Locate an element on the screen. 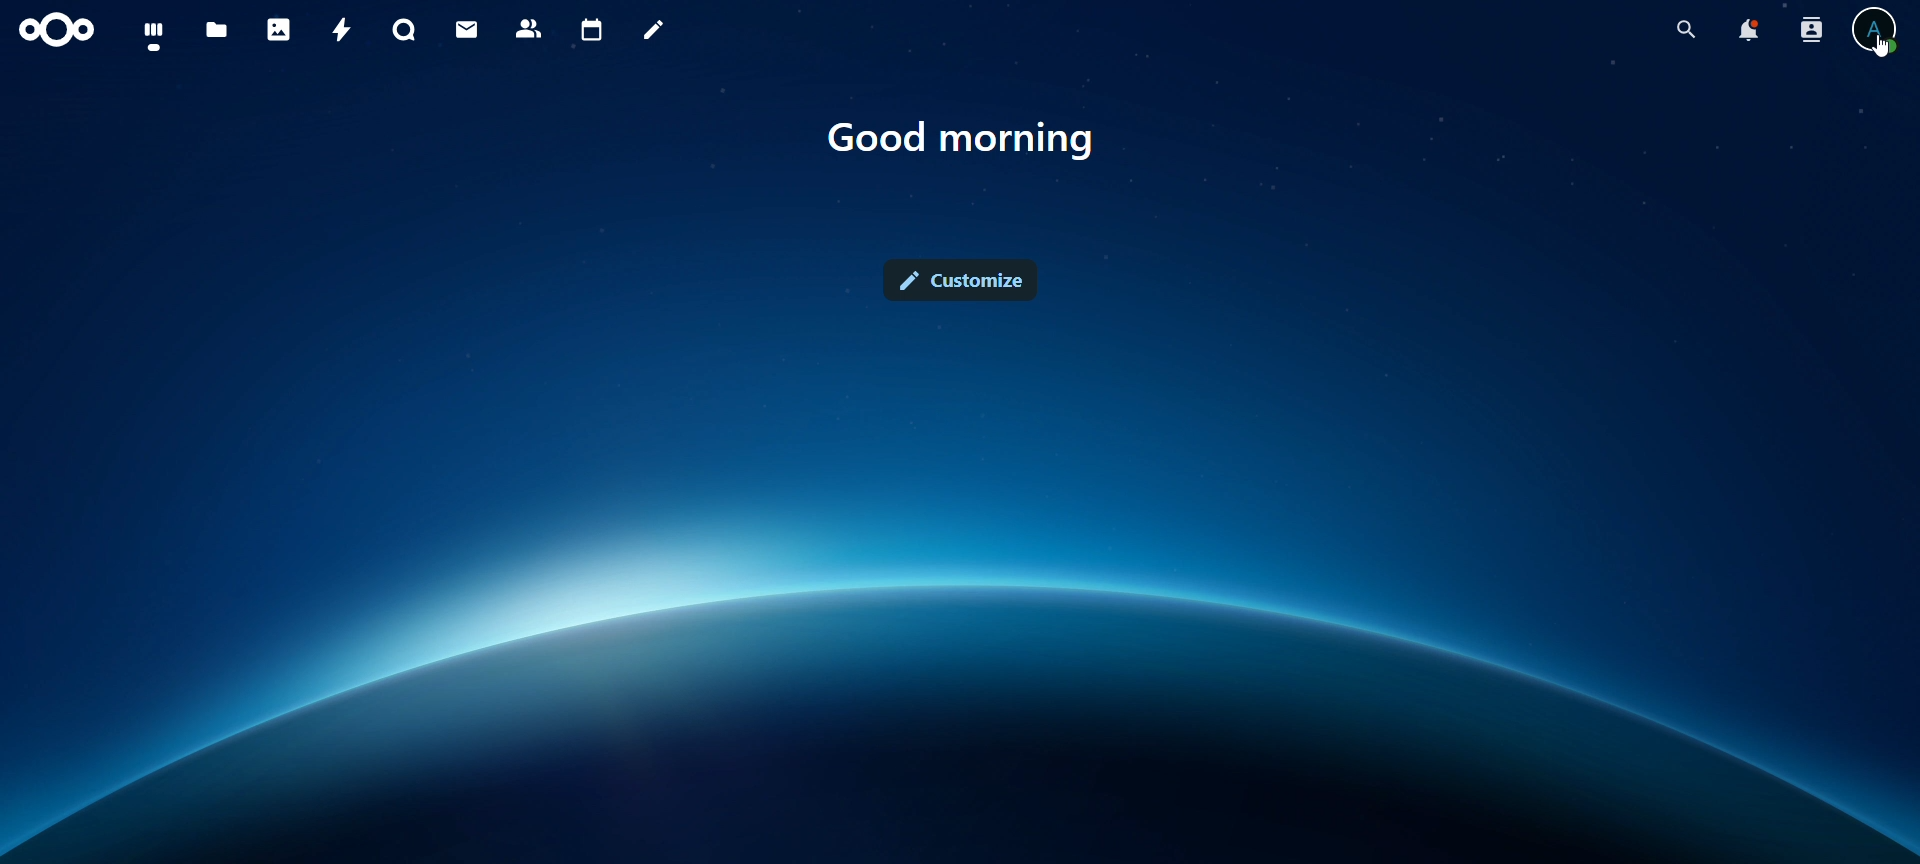 This screenshot has height=864, width=1920. icon is located at coordinates (59, 31).